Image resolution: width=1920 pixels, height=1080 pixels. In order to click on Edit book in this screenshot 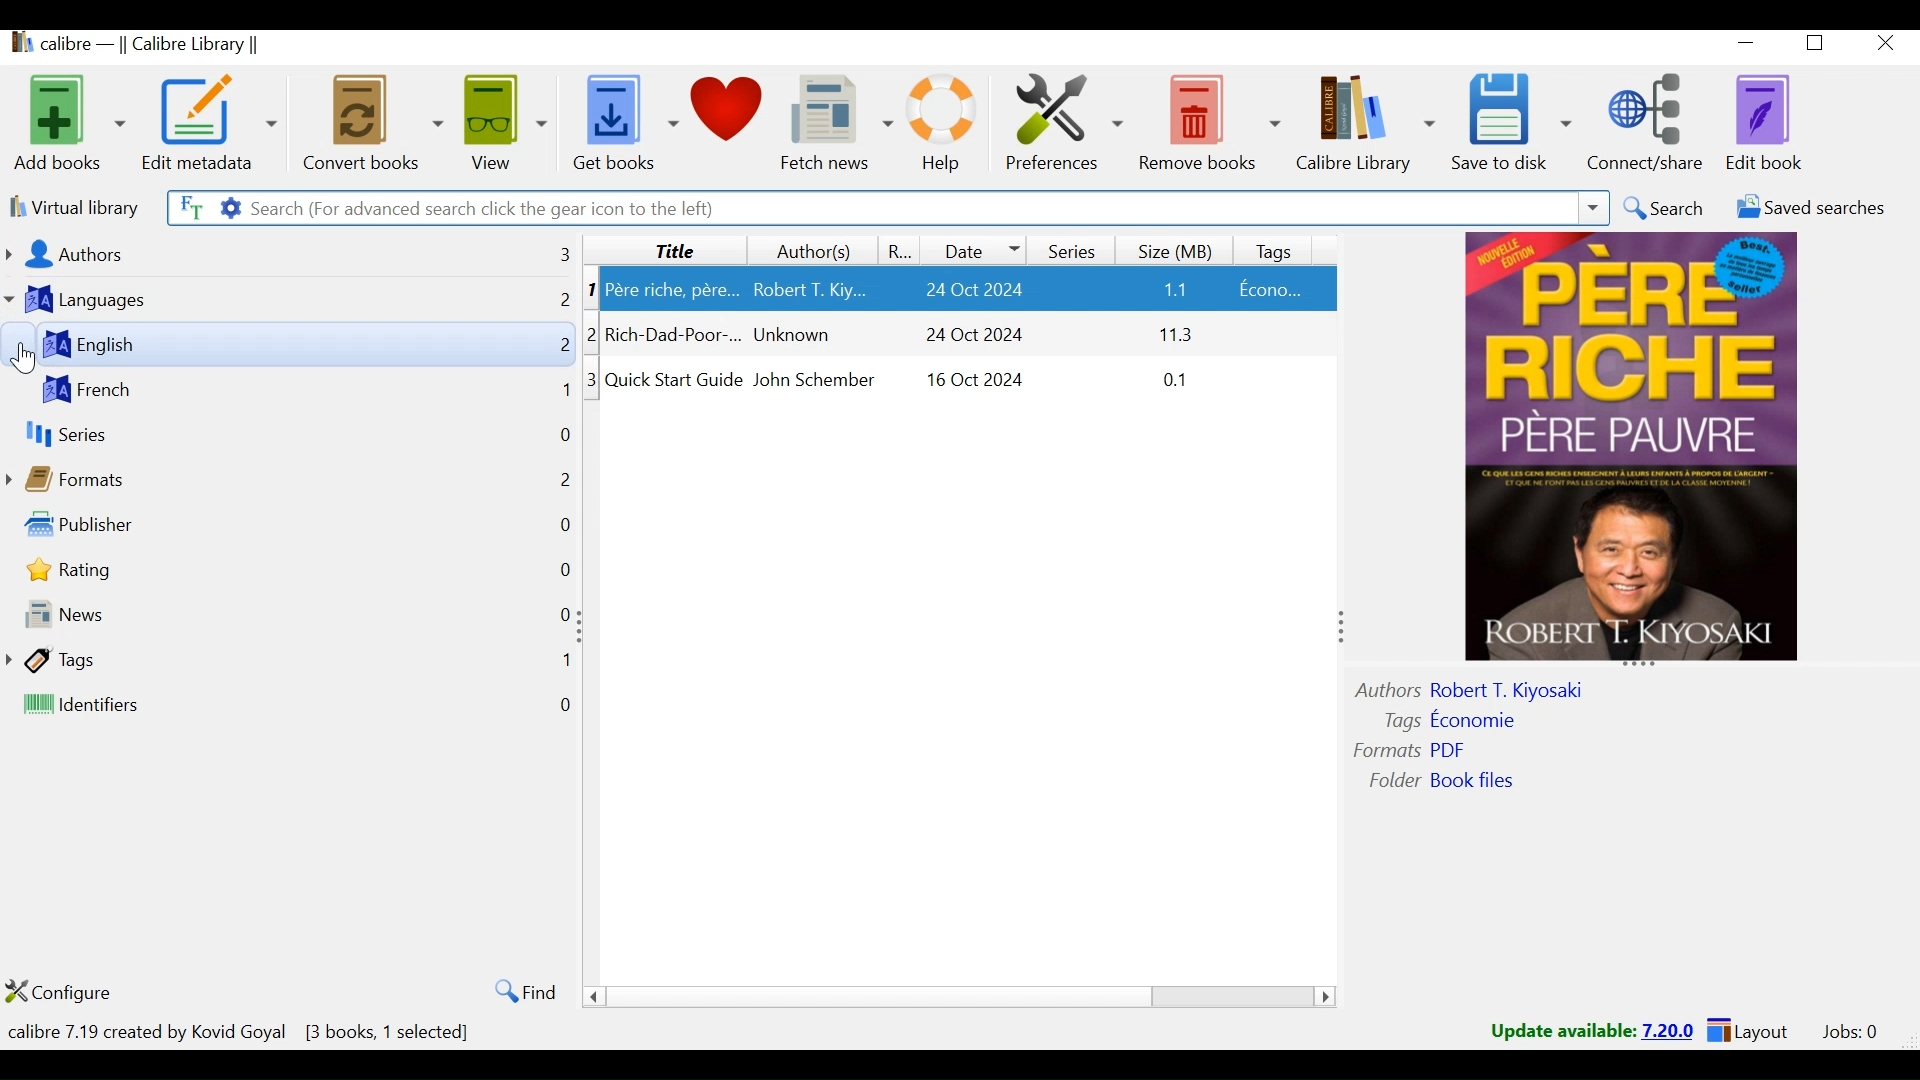, I will do `click(1768, 123)`.